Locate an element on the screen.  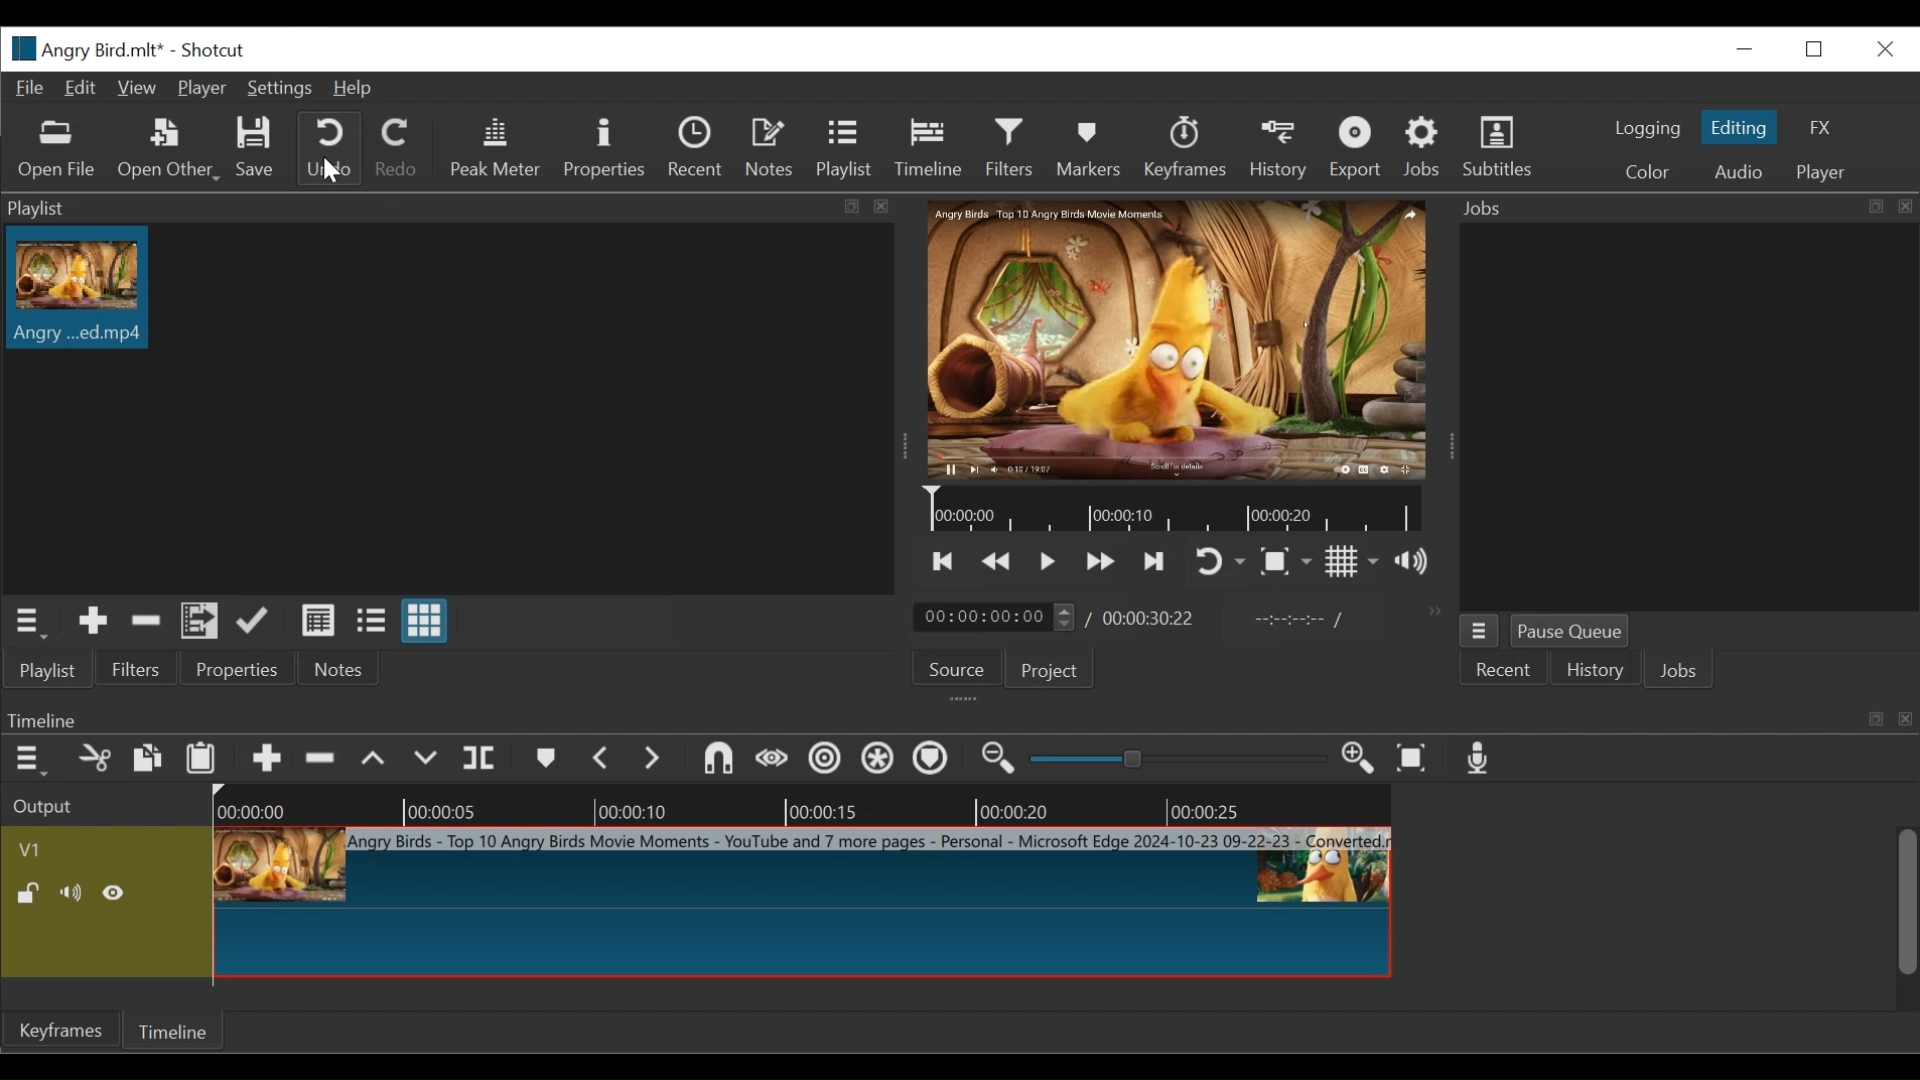
Append is located at coordinates (265, 761).